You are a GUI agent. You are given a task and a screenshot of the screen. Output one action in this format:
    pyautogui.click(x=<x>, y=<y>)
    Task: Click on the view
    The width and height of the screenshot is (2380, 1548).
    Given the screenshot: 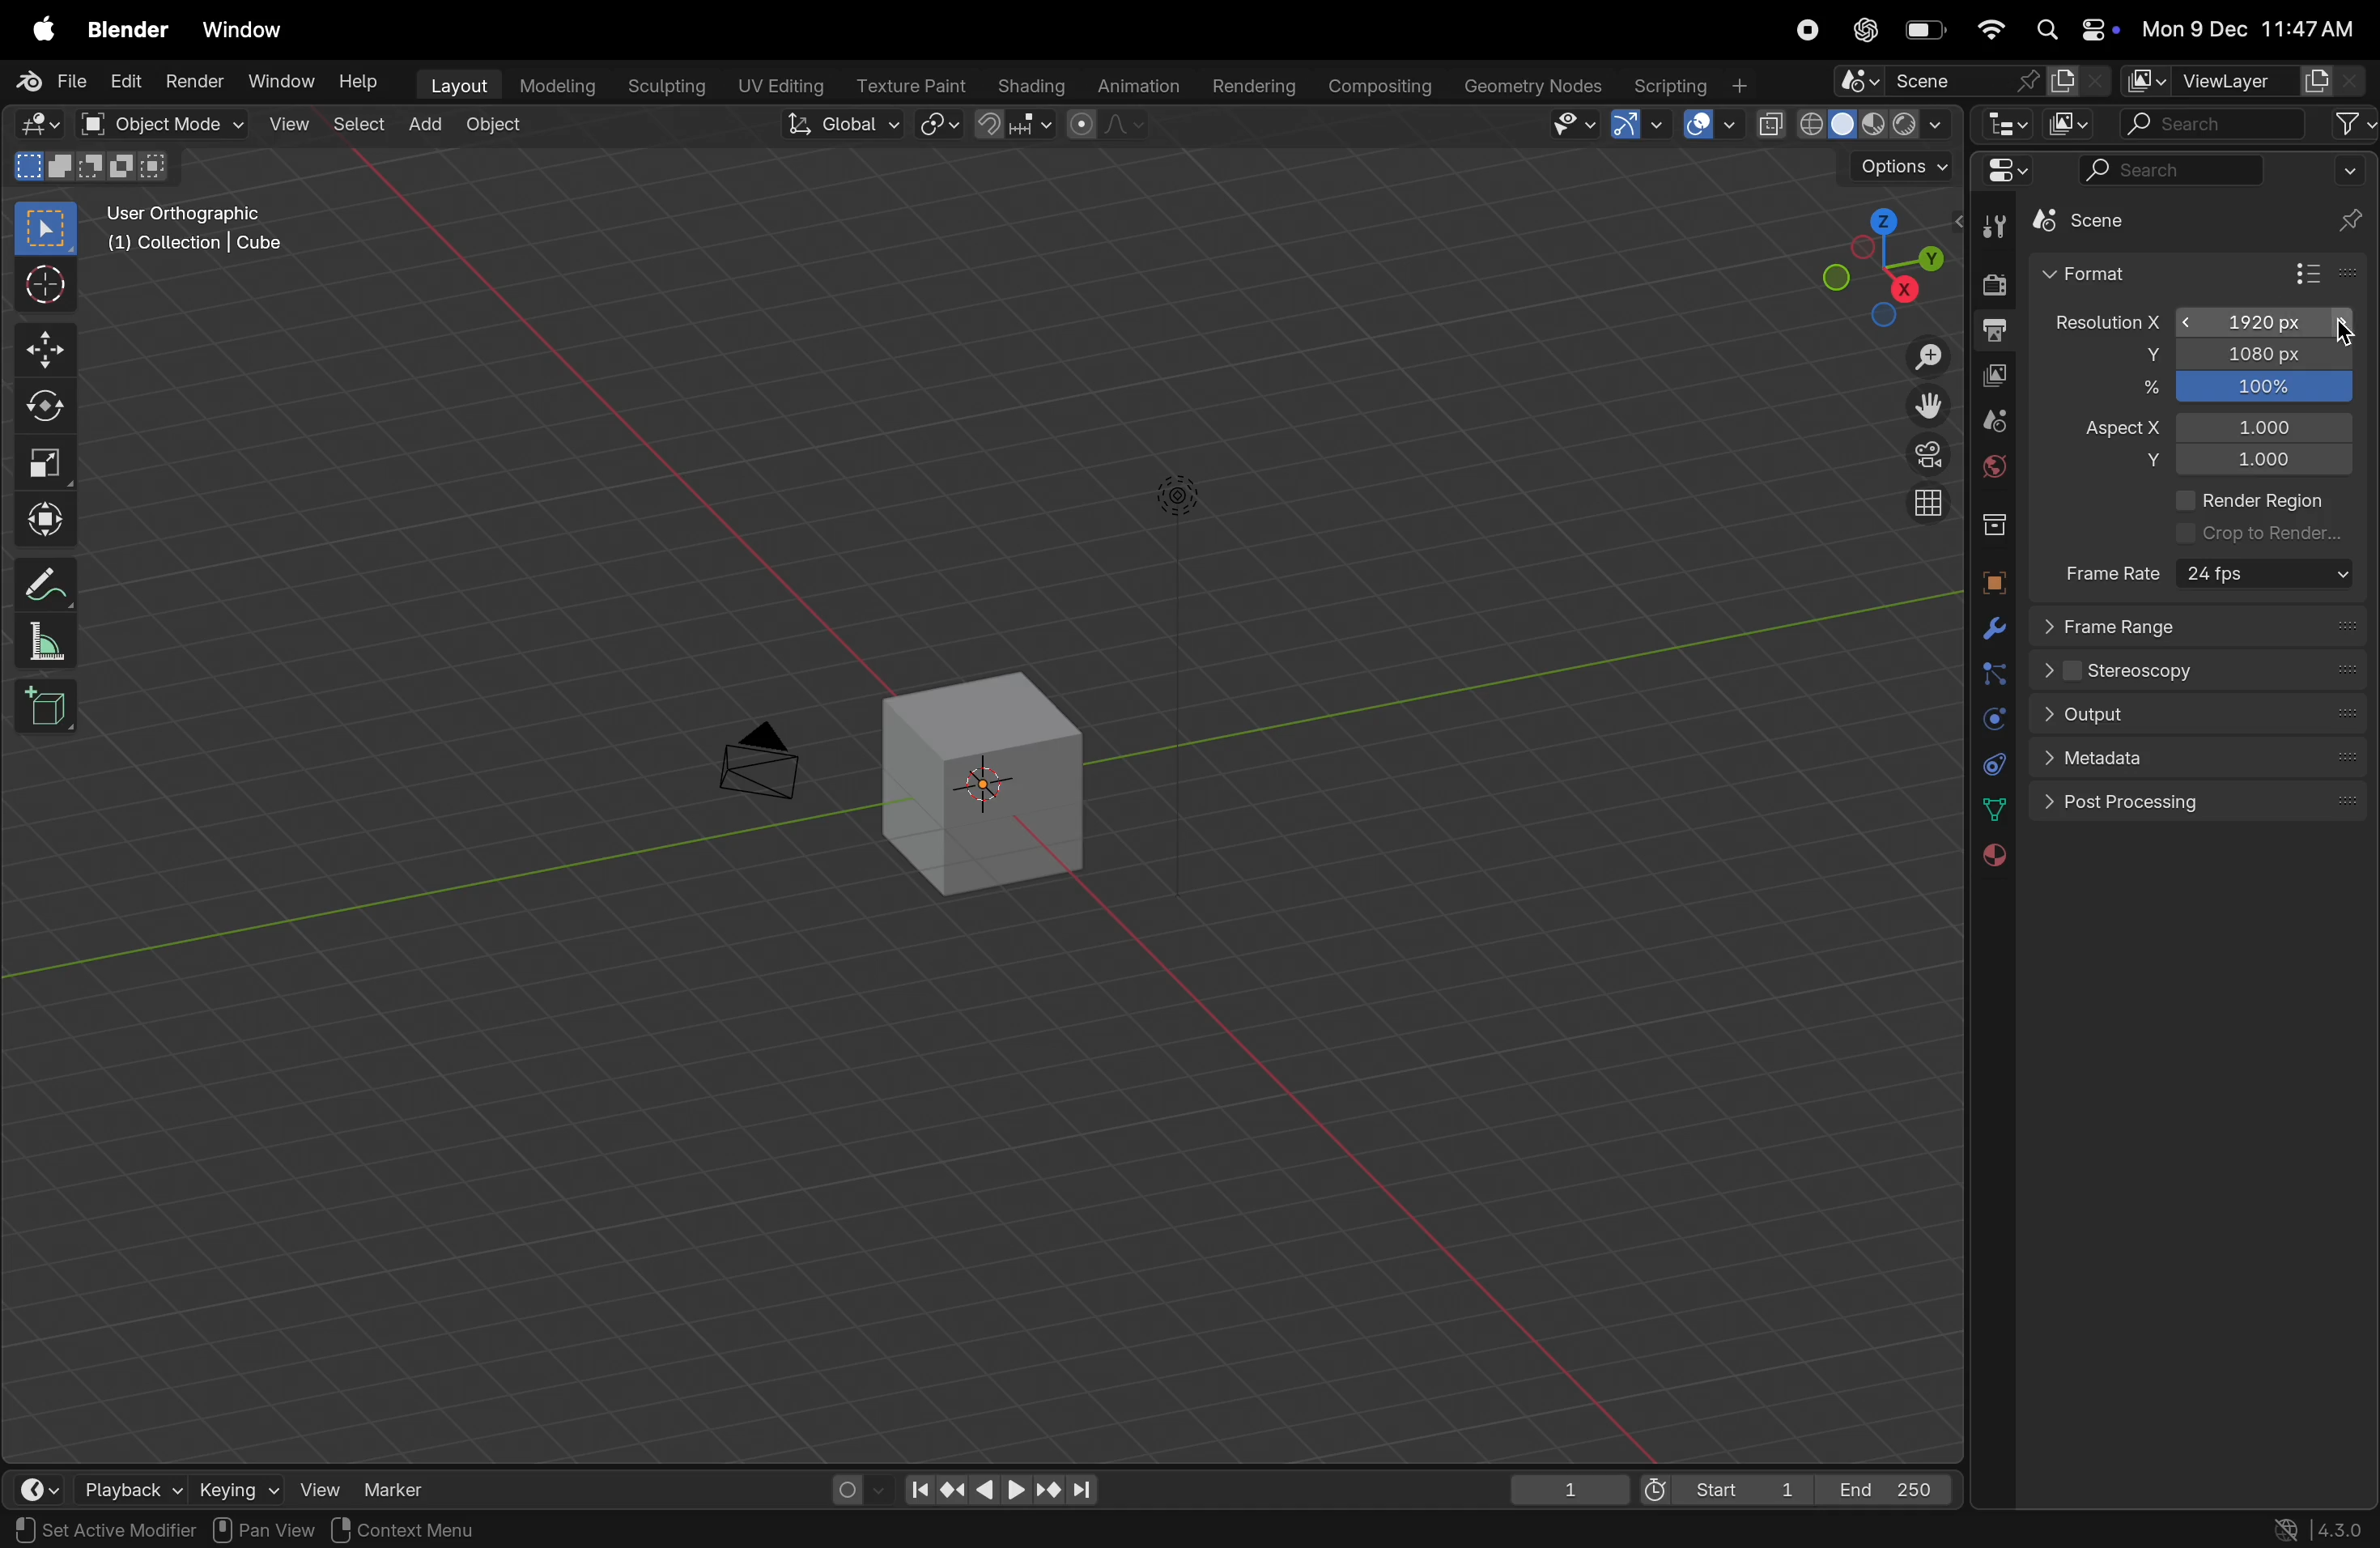 What is the action you would take?
    pyautogui.click(x=286, y=125)
    